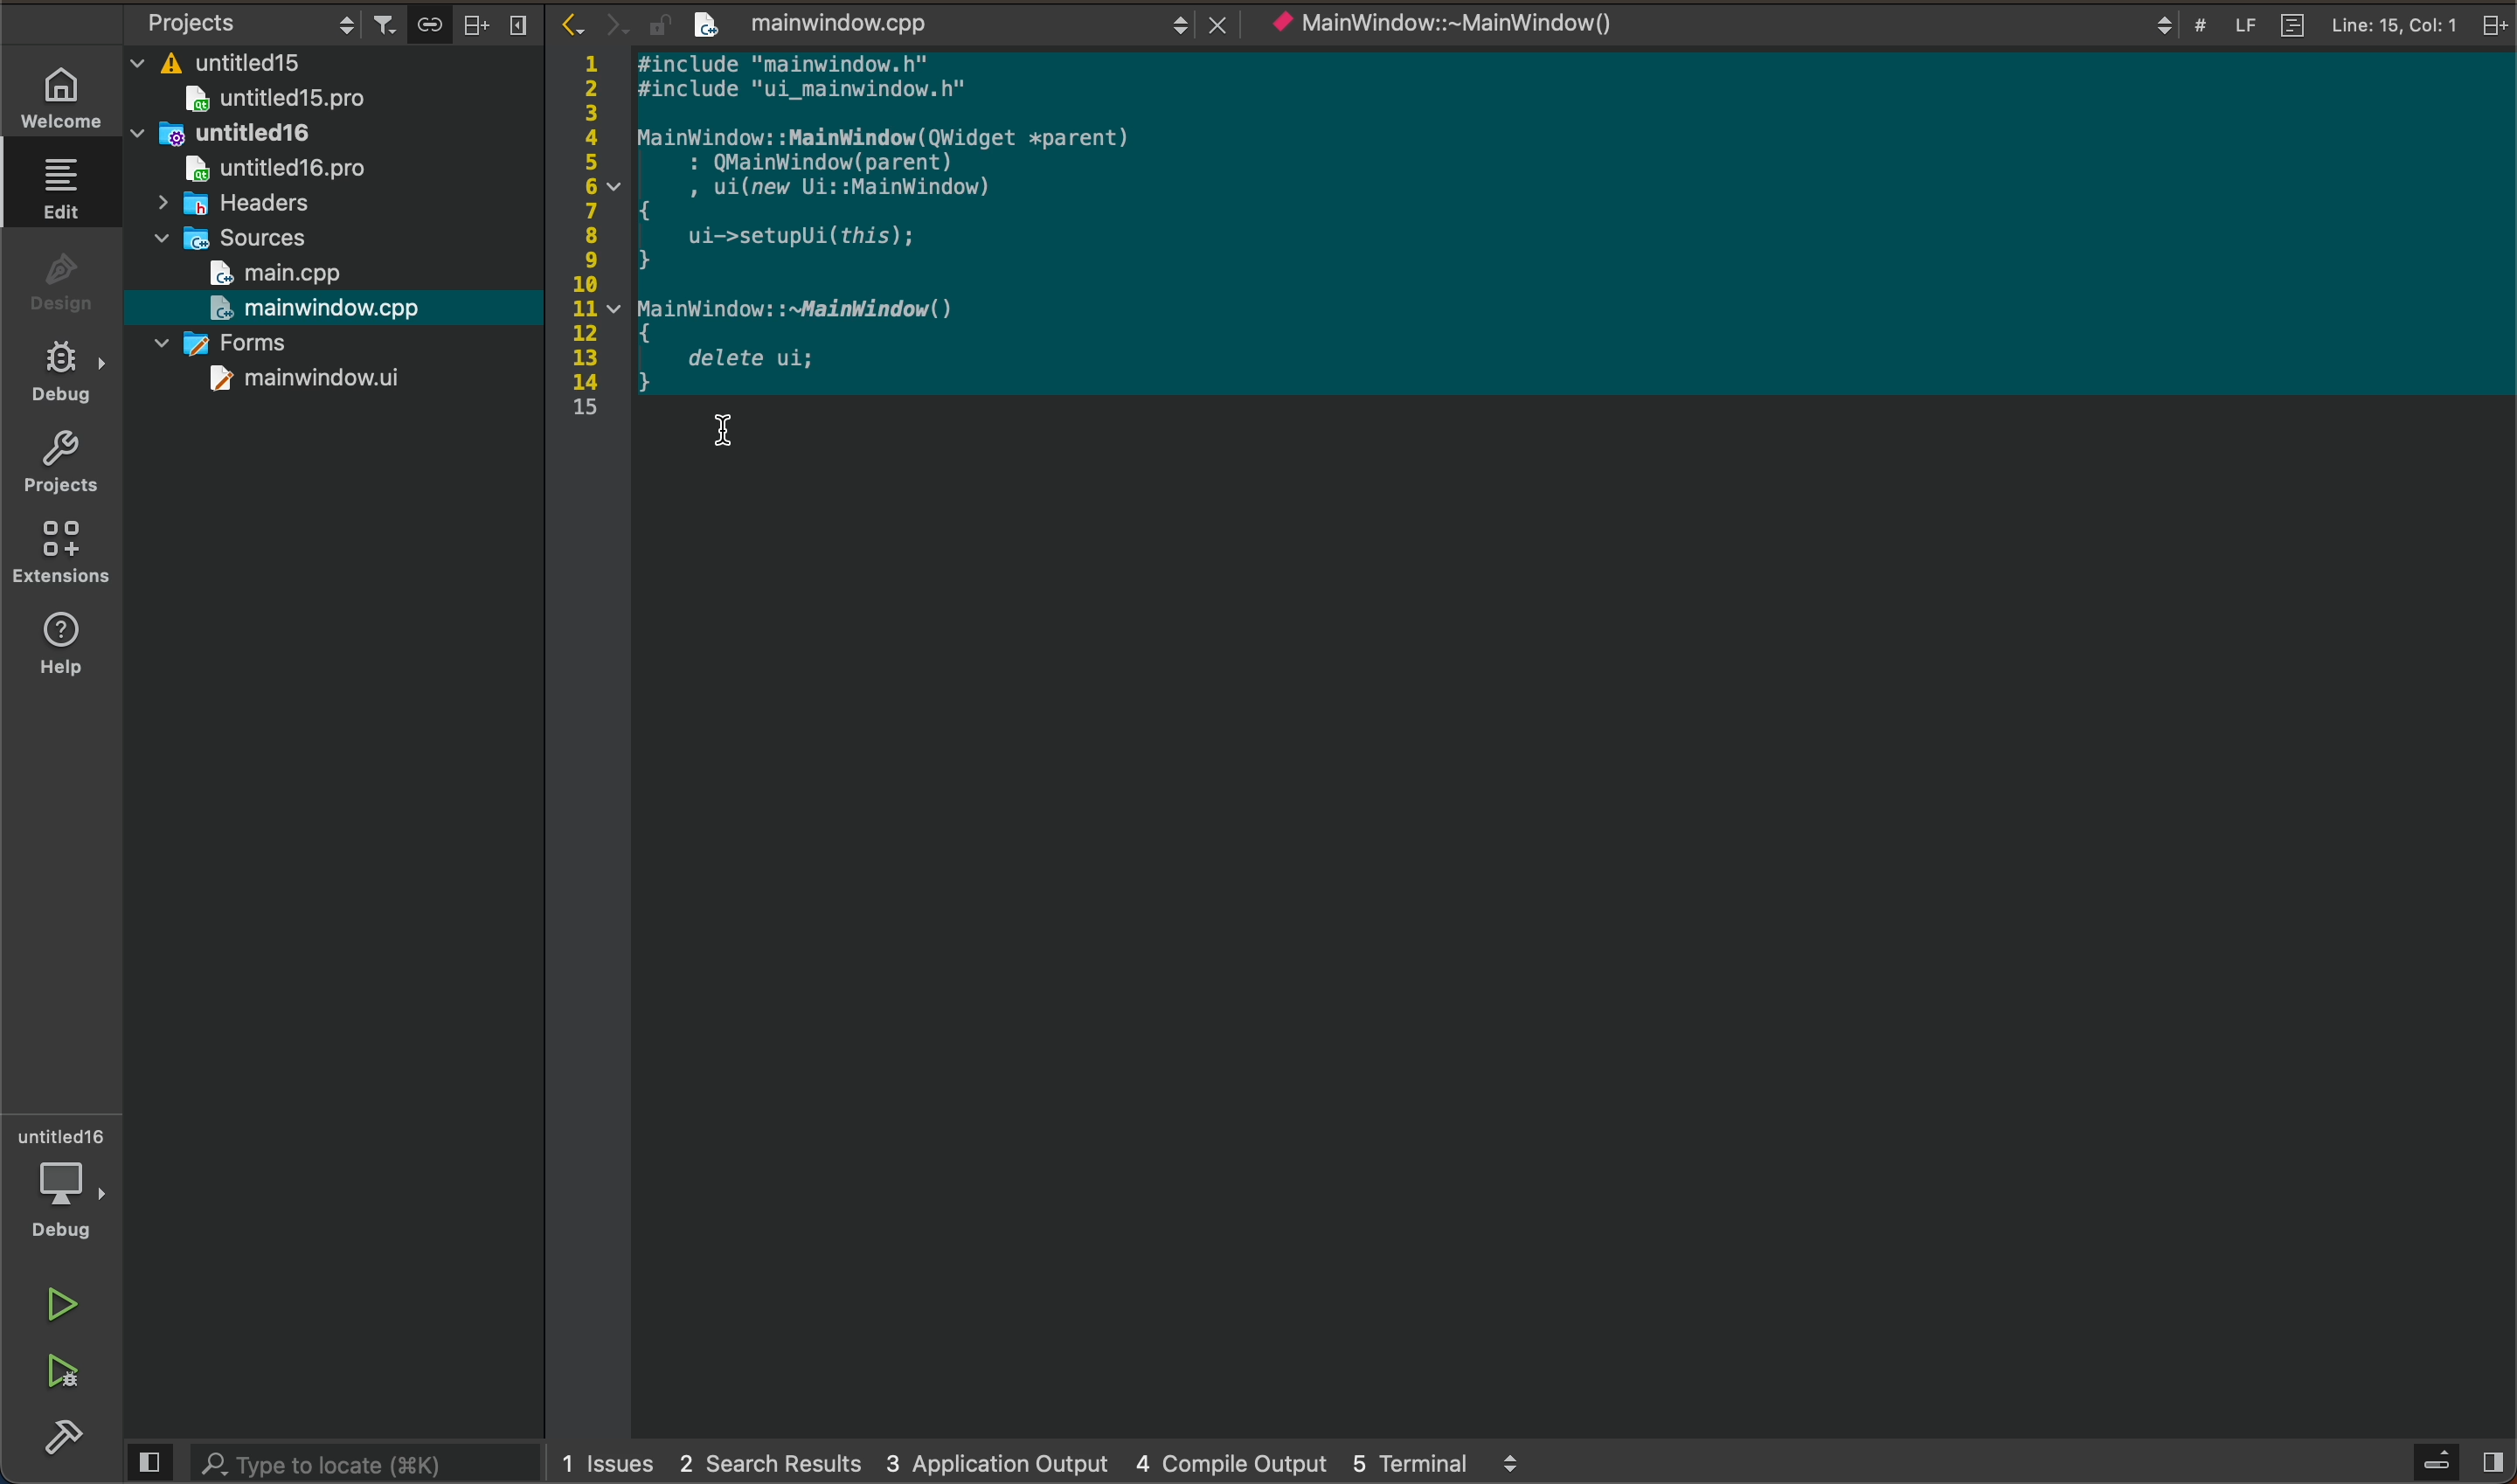  I want to click on WELCOME, so click(60, 95).